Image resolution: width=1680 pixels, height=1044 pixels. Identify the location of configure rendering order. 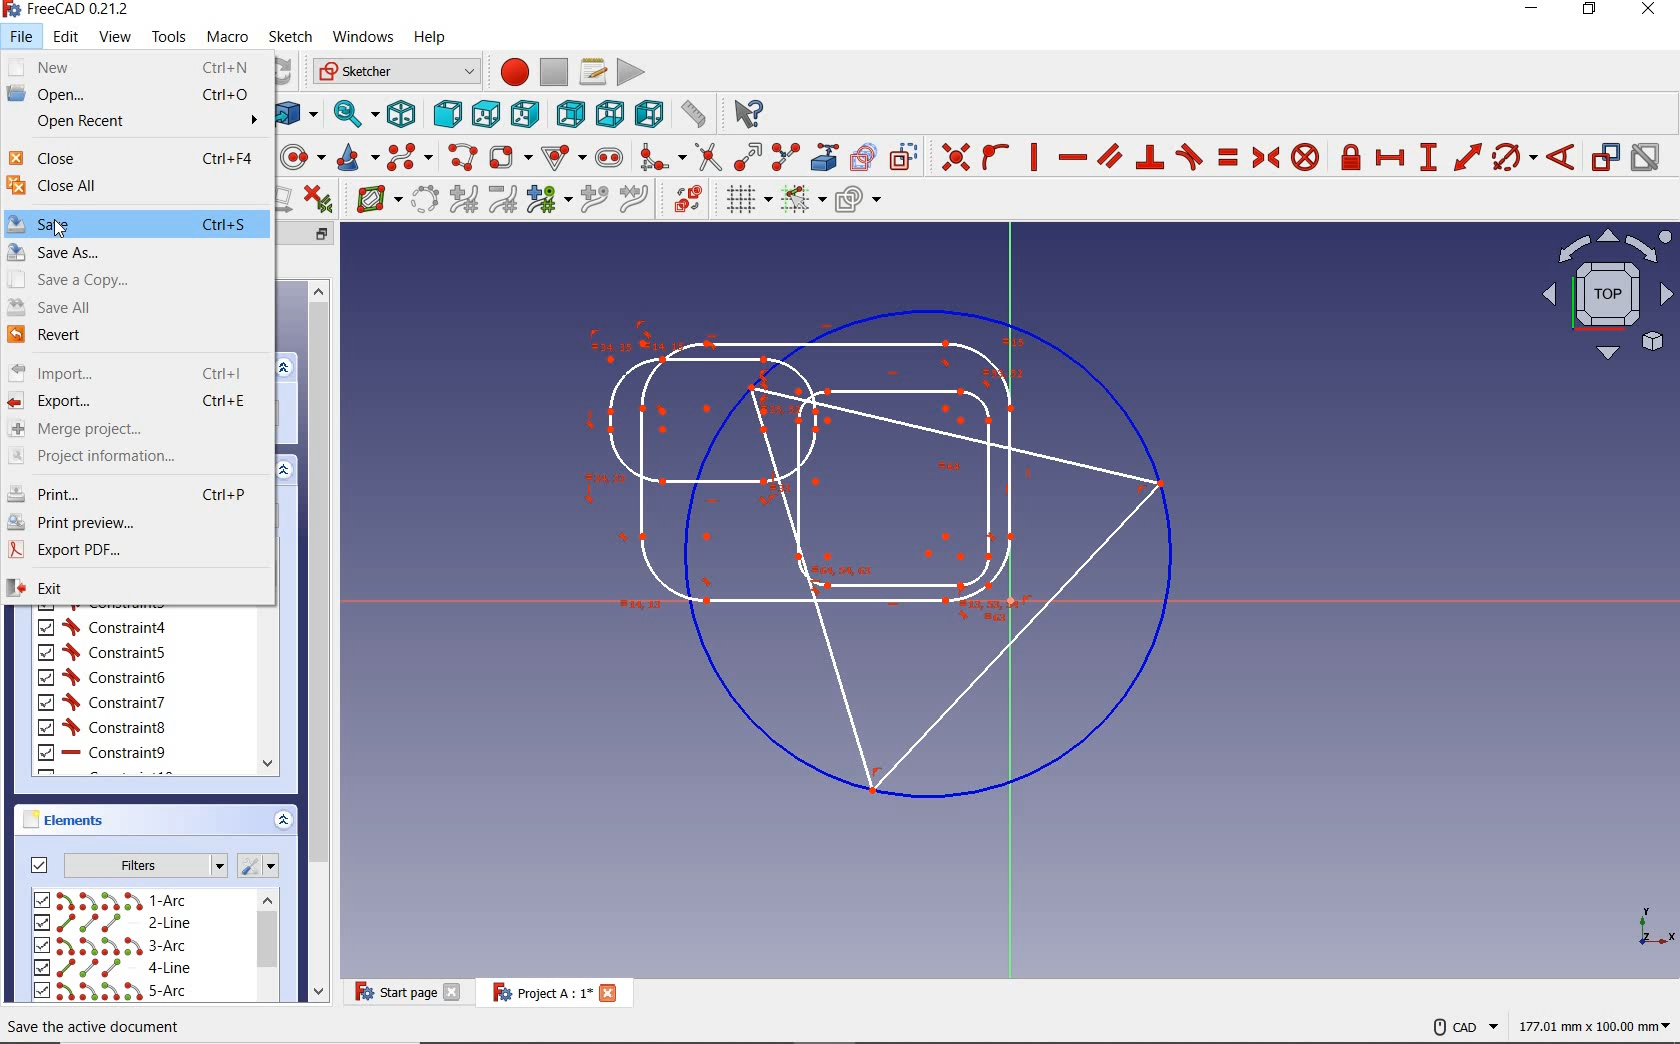
(860, 202).